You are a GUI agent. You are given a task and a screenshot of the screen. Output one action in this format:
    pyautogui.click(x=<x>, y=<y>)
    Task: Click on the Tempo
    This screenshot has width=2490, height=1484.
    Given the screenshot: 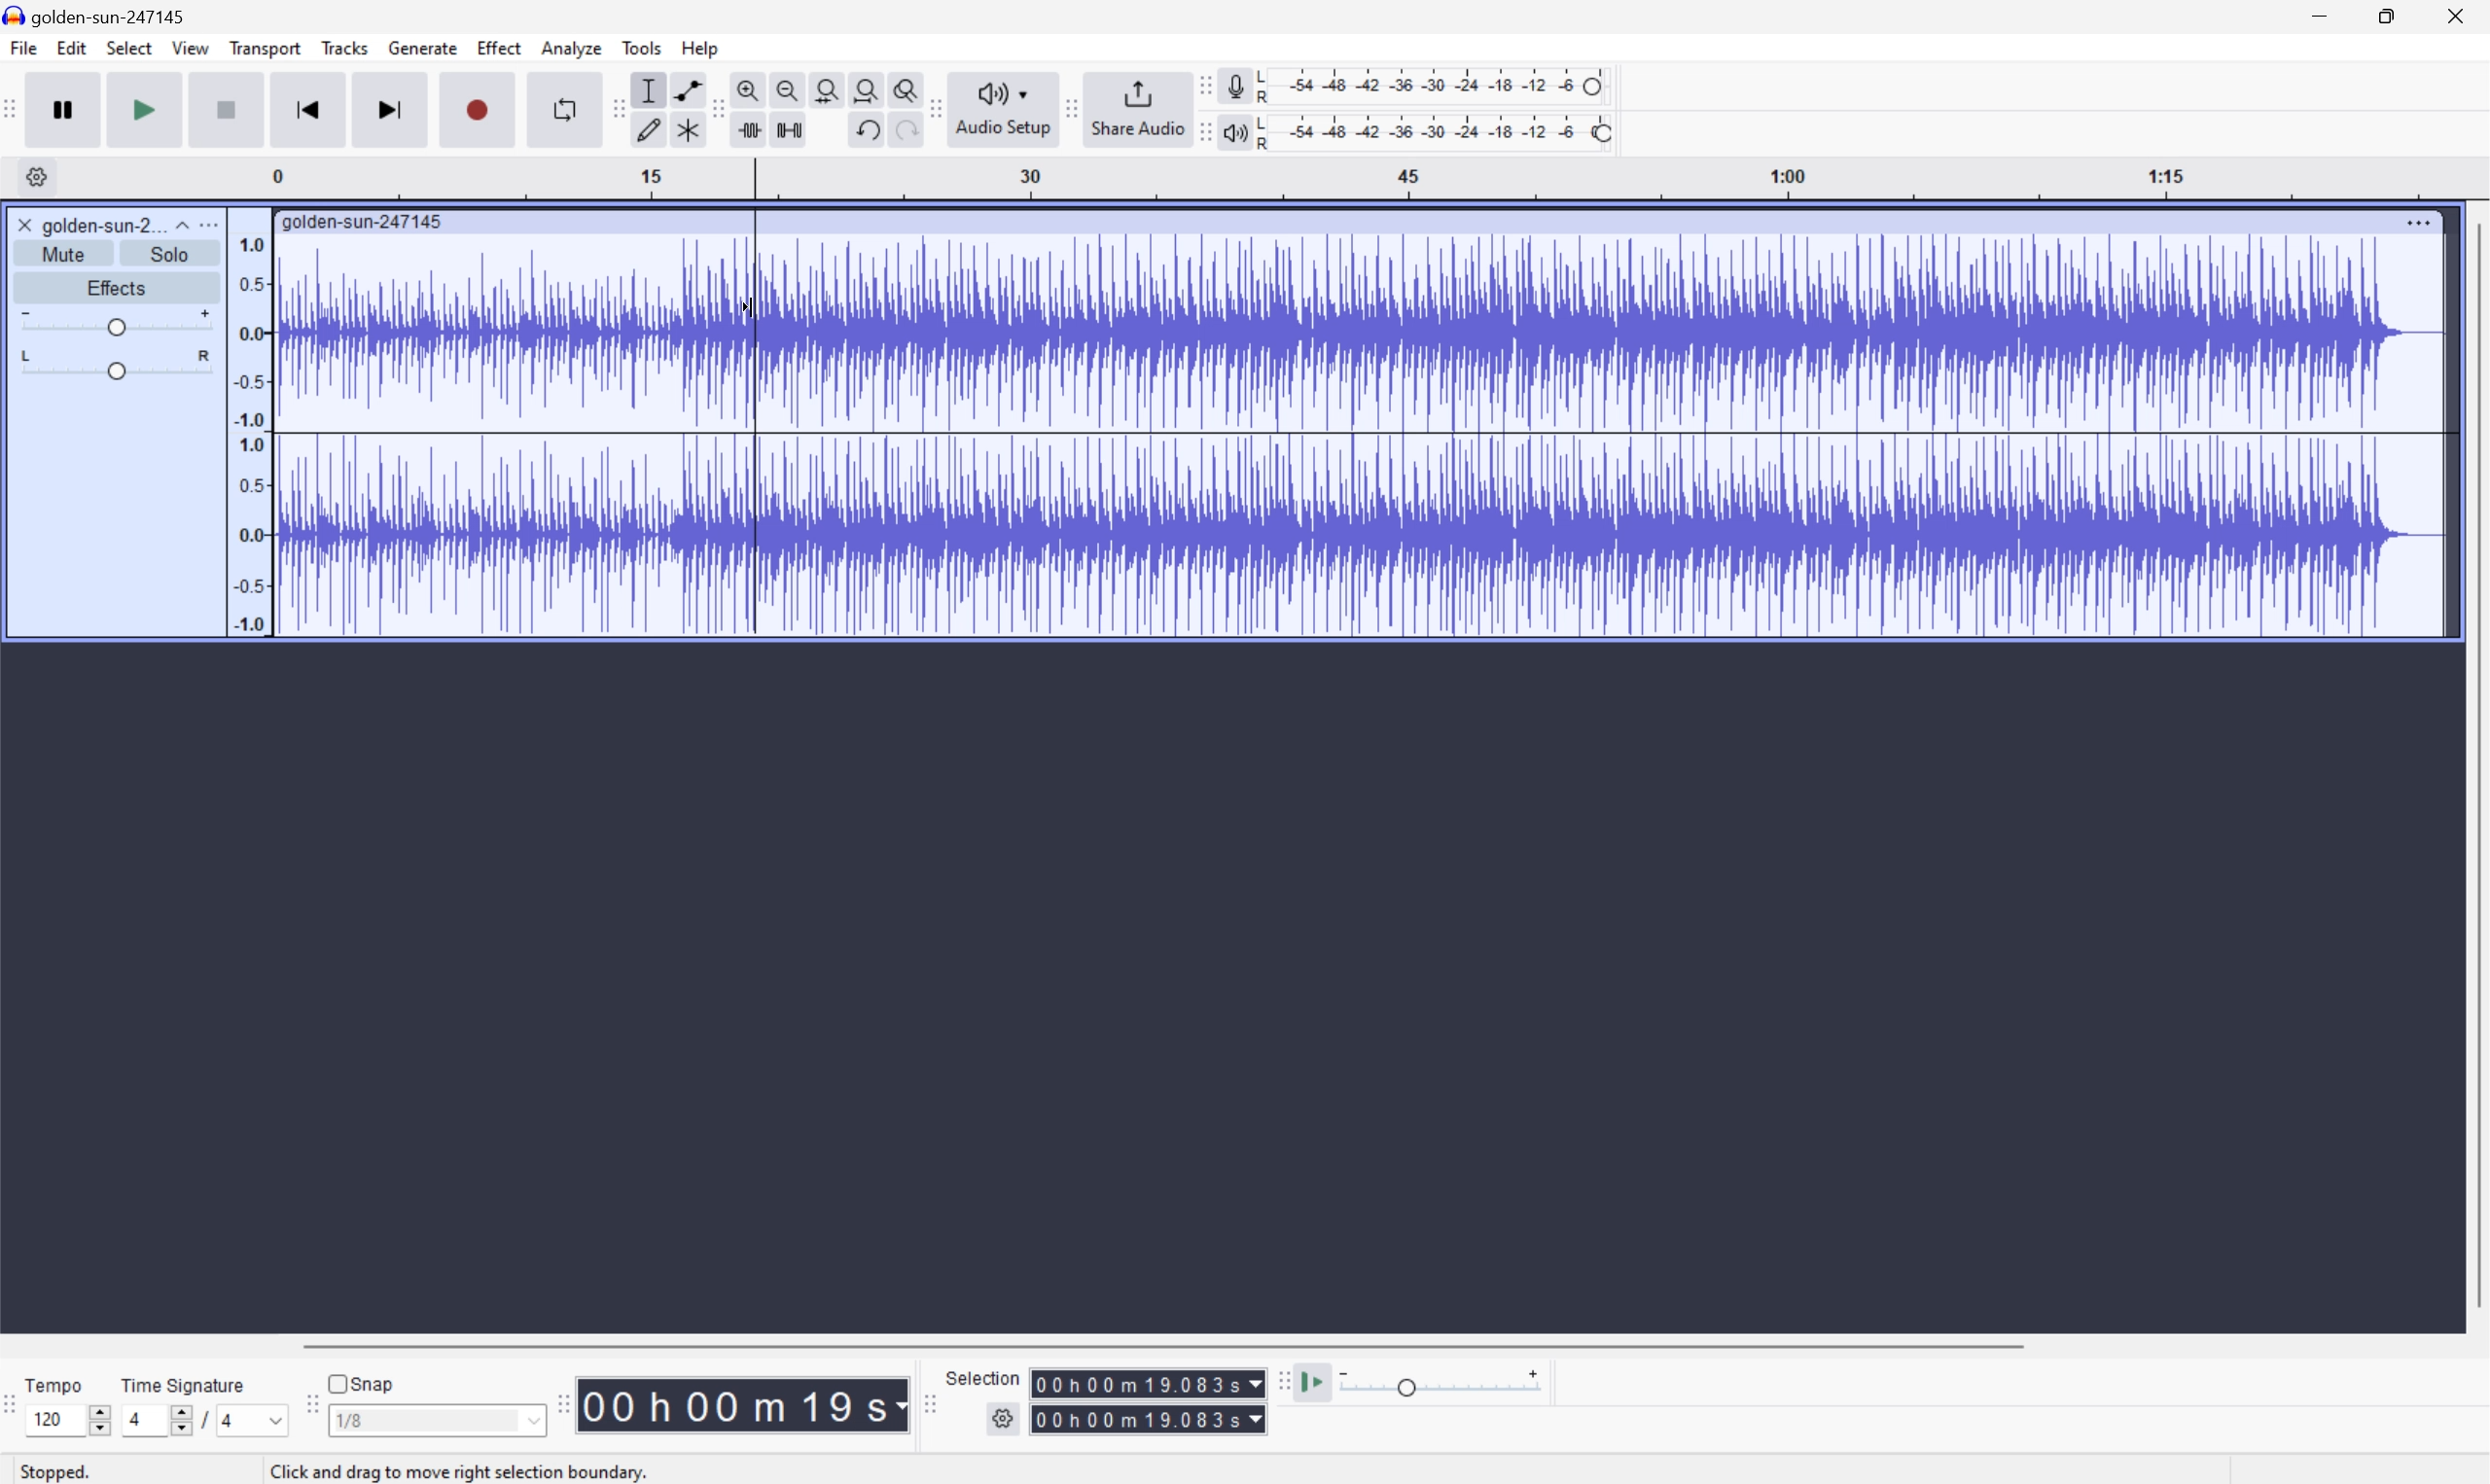 What is the action you would take?
    pyautogui.click(x=53, y=1384)
    